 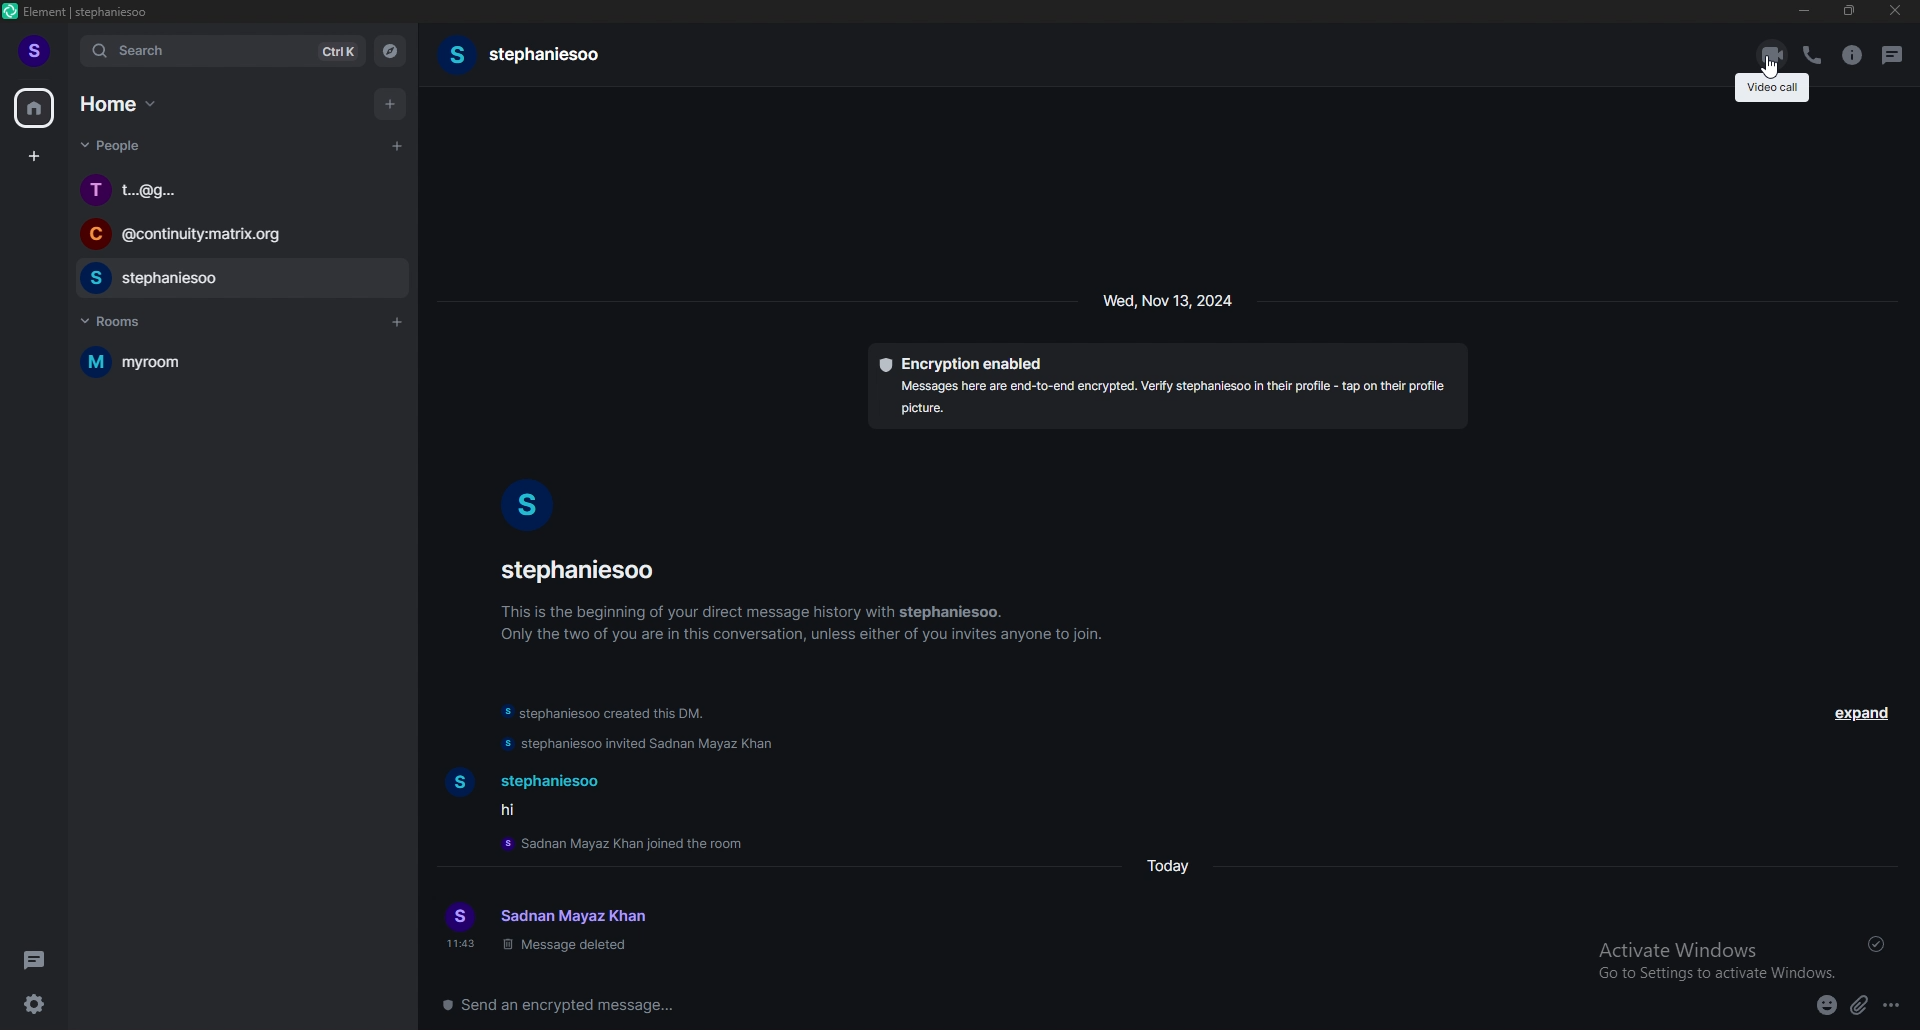 I want to click on time, so click(x=1169, y=867).